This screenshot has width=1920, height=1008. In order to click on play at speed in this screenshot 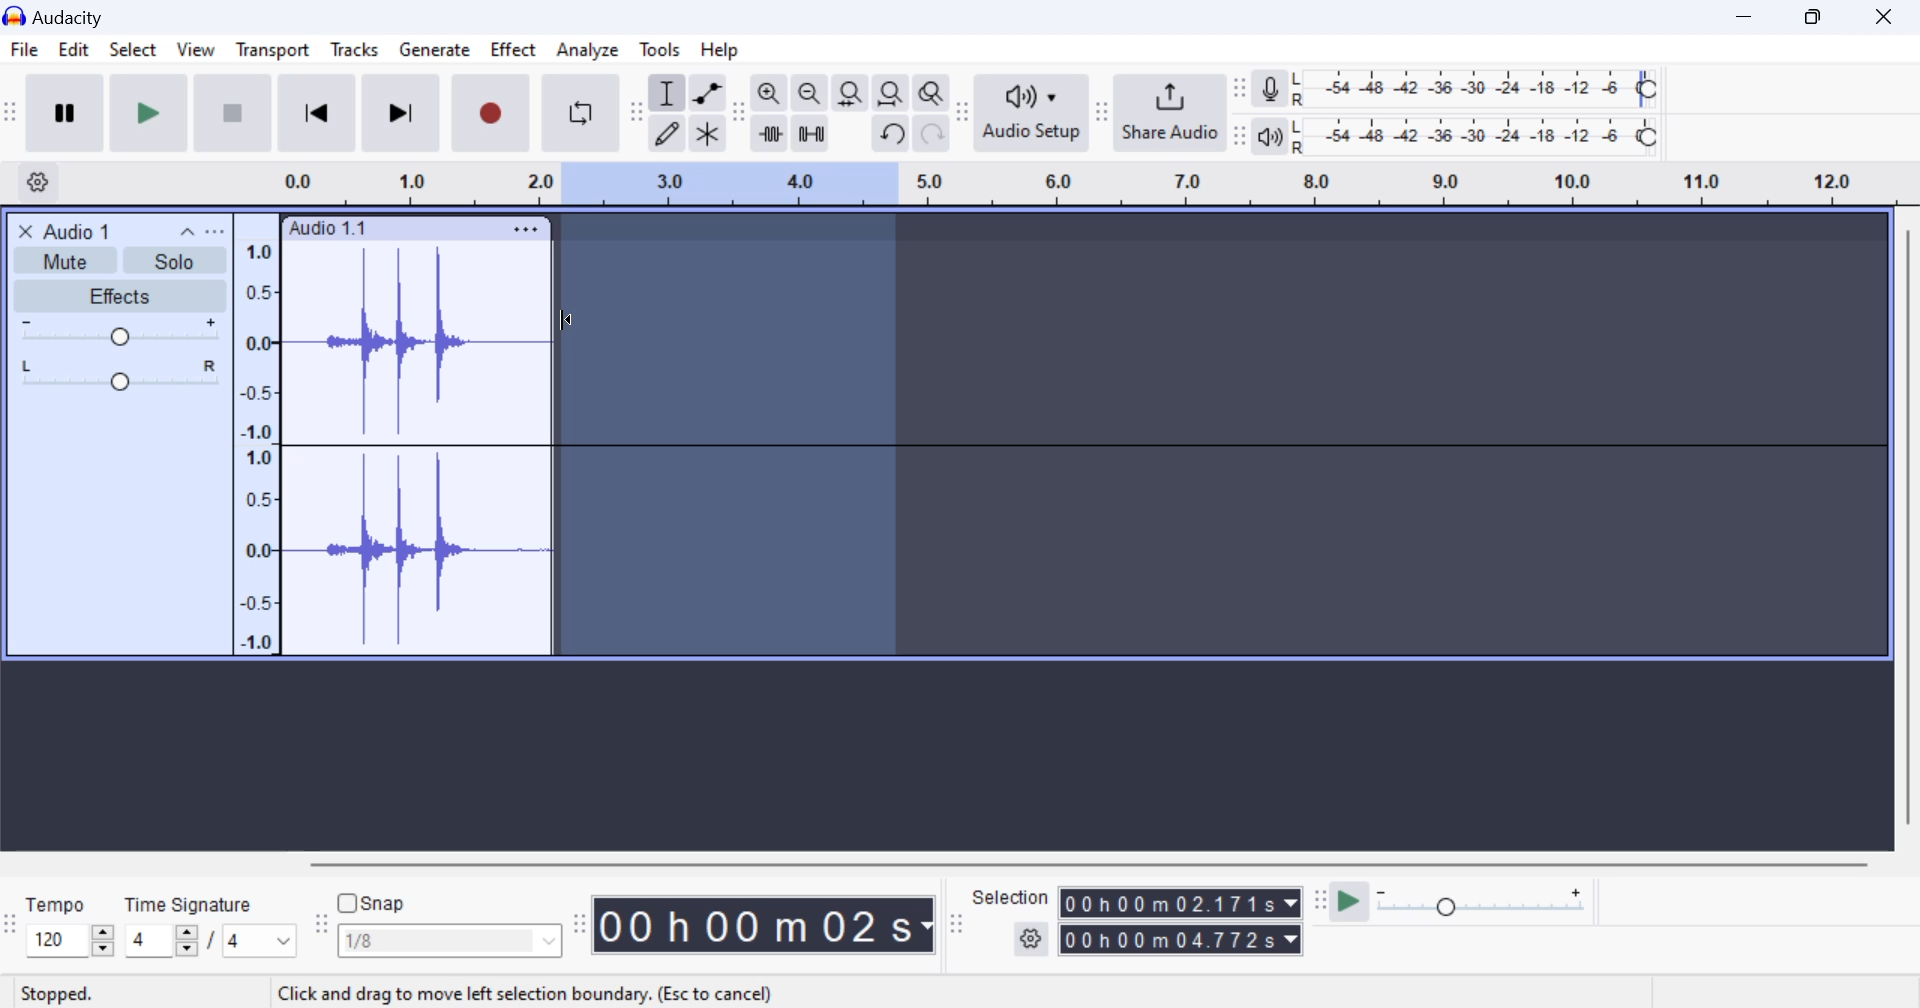, I will do `click(1349, 903)`.